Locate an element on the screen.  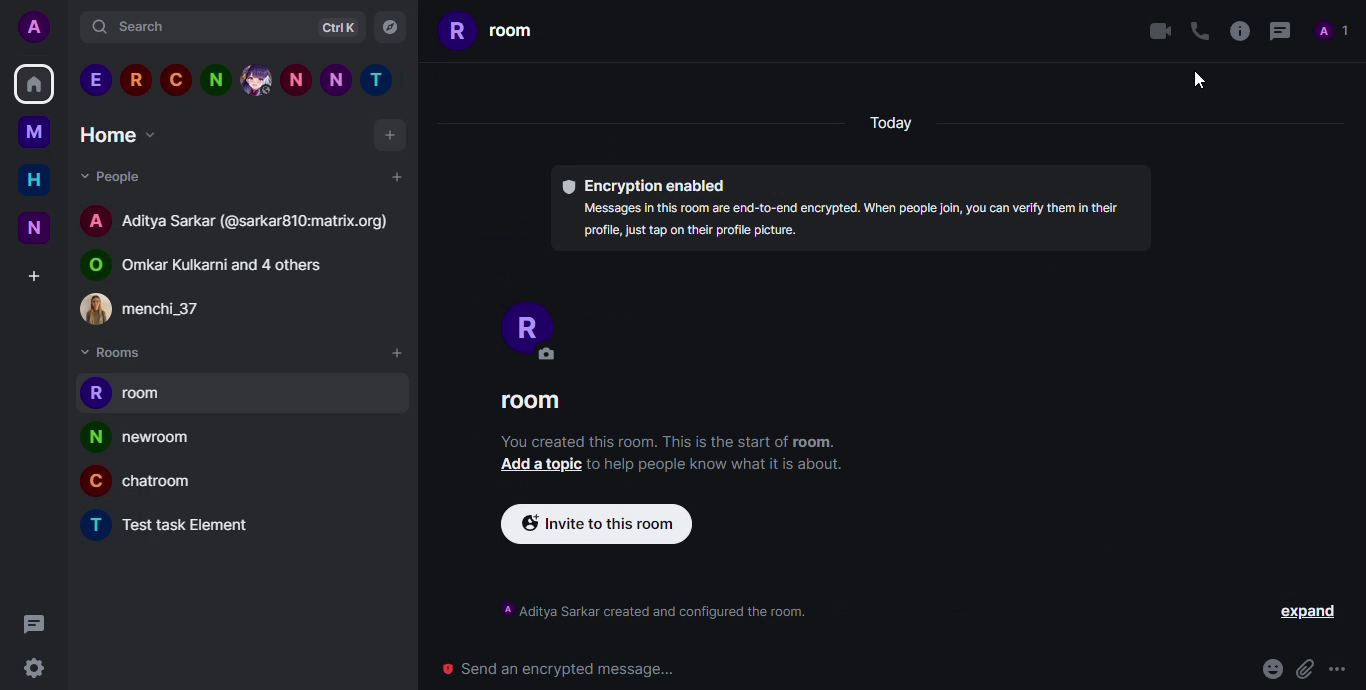
send encrypted message is located at coordinates (560, 670).